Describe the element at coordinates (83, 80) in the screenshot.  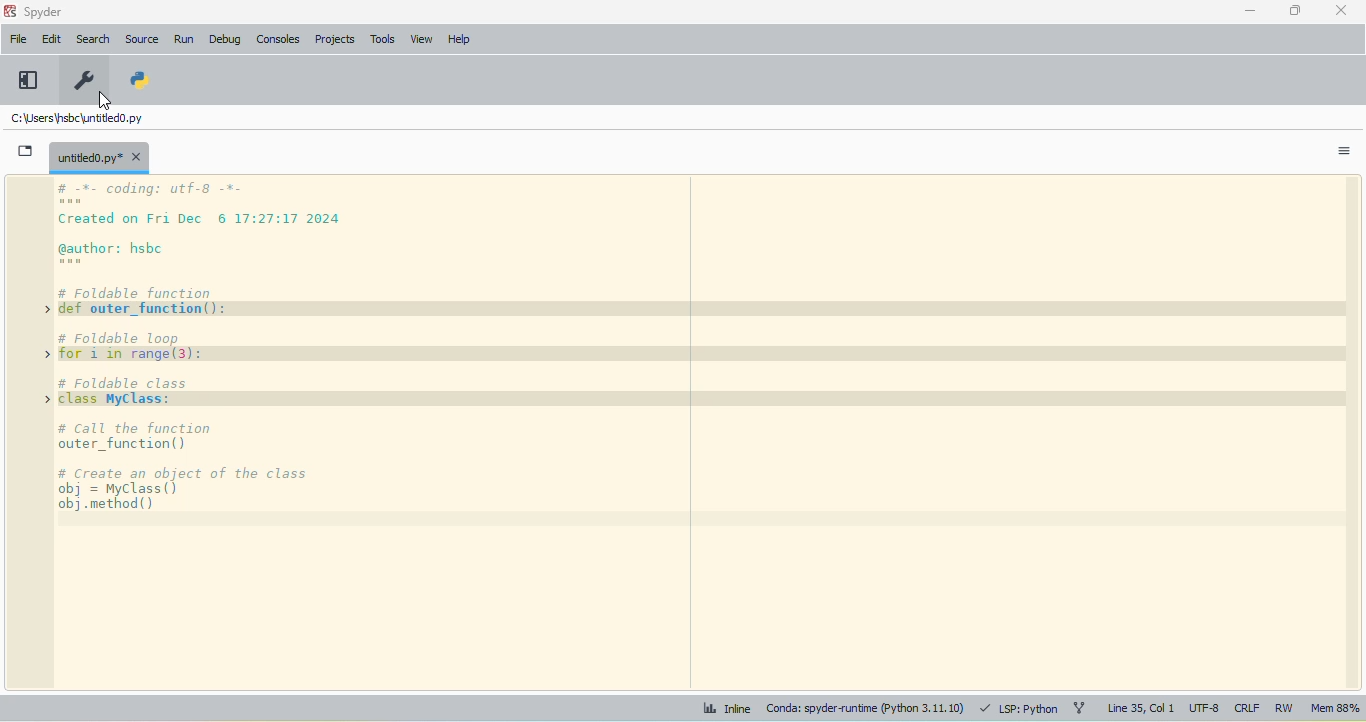
I see `preferences` at that location.